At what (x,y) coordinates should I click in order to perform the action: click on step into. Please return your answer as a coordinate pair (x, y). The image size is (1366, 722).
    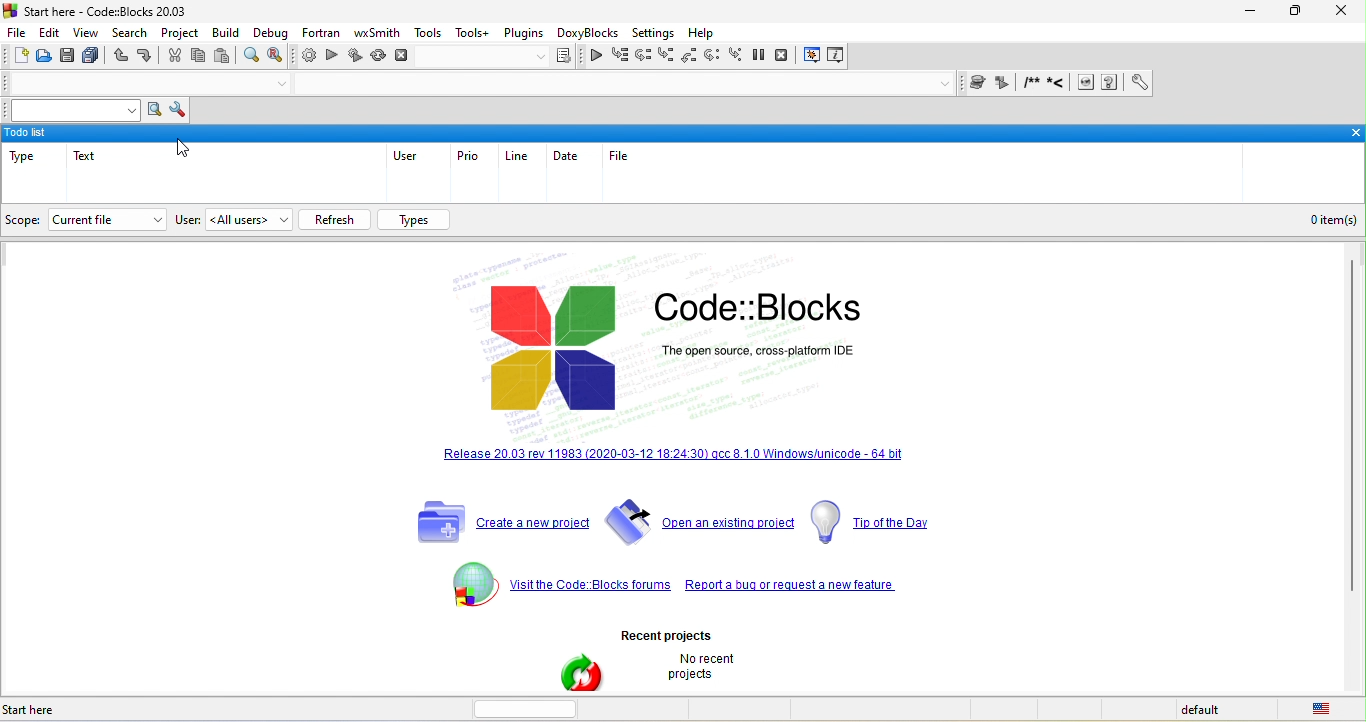
    Looking at the image, I should click on (666, 56).